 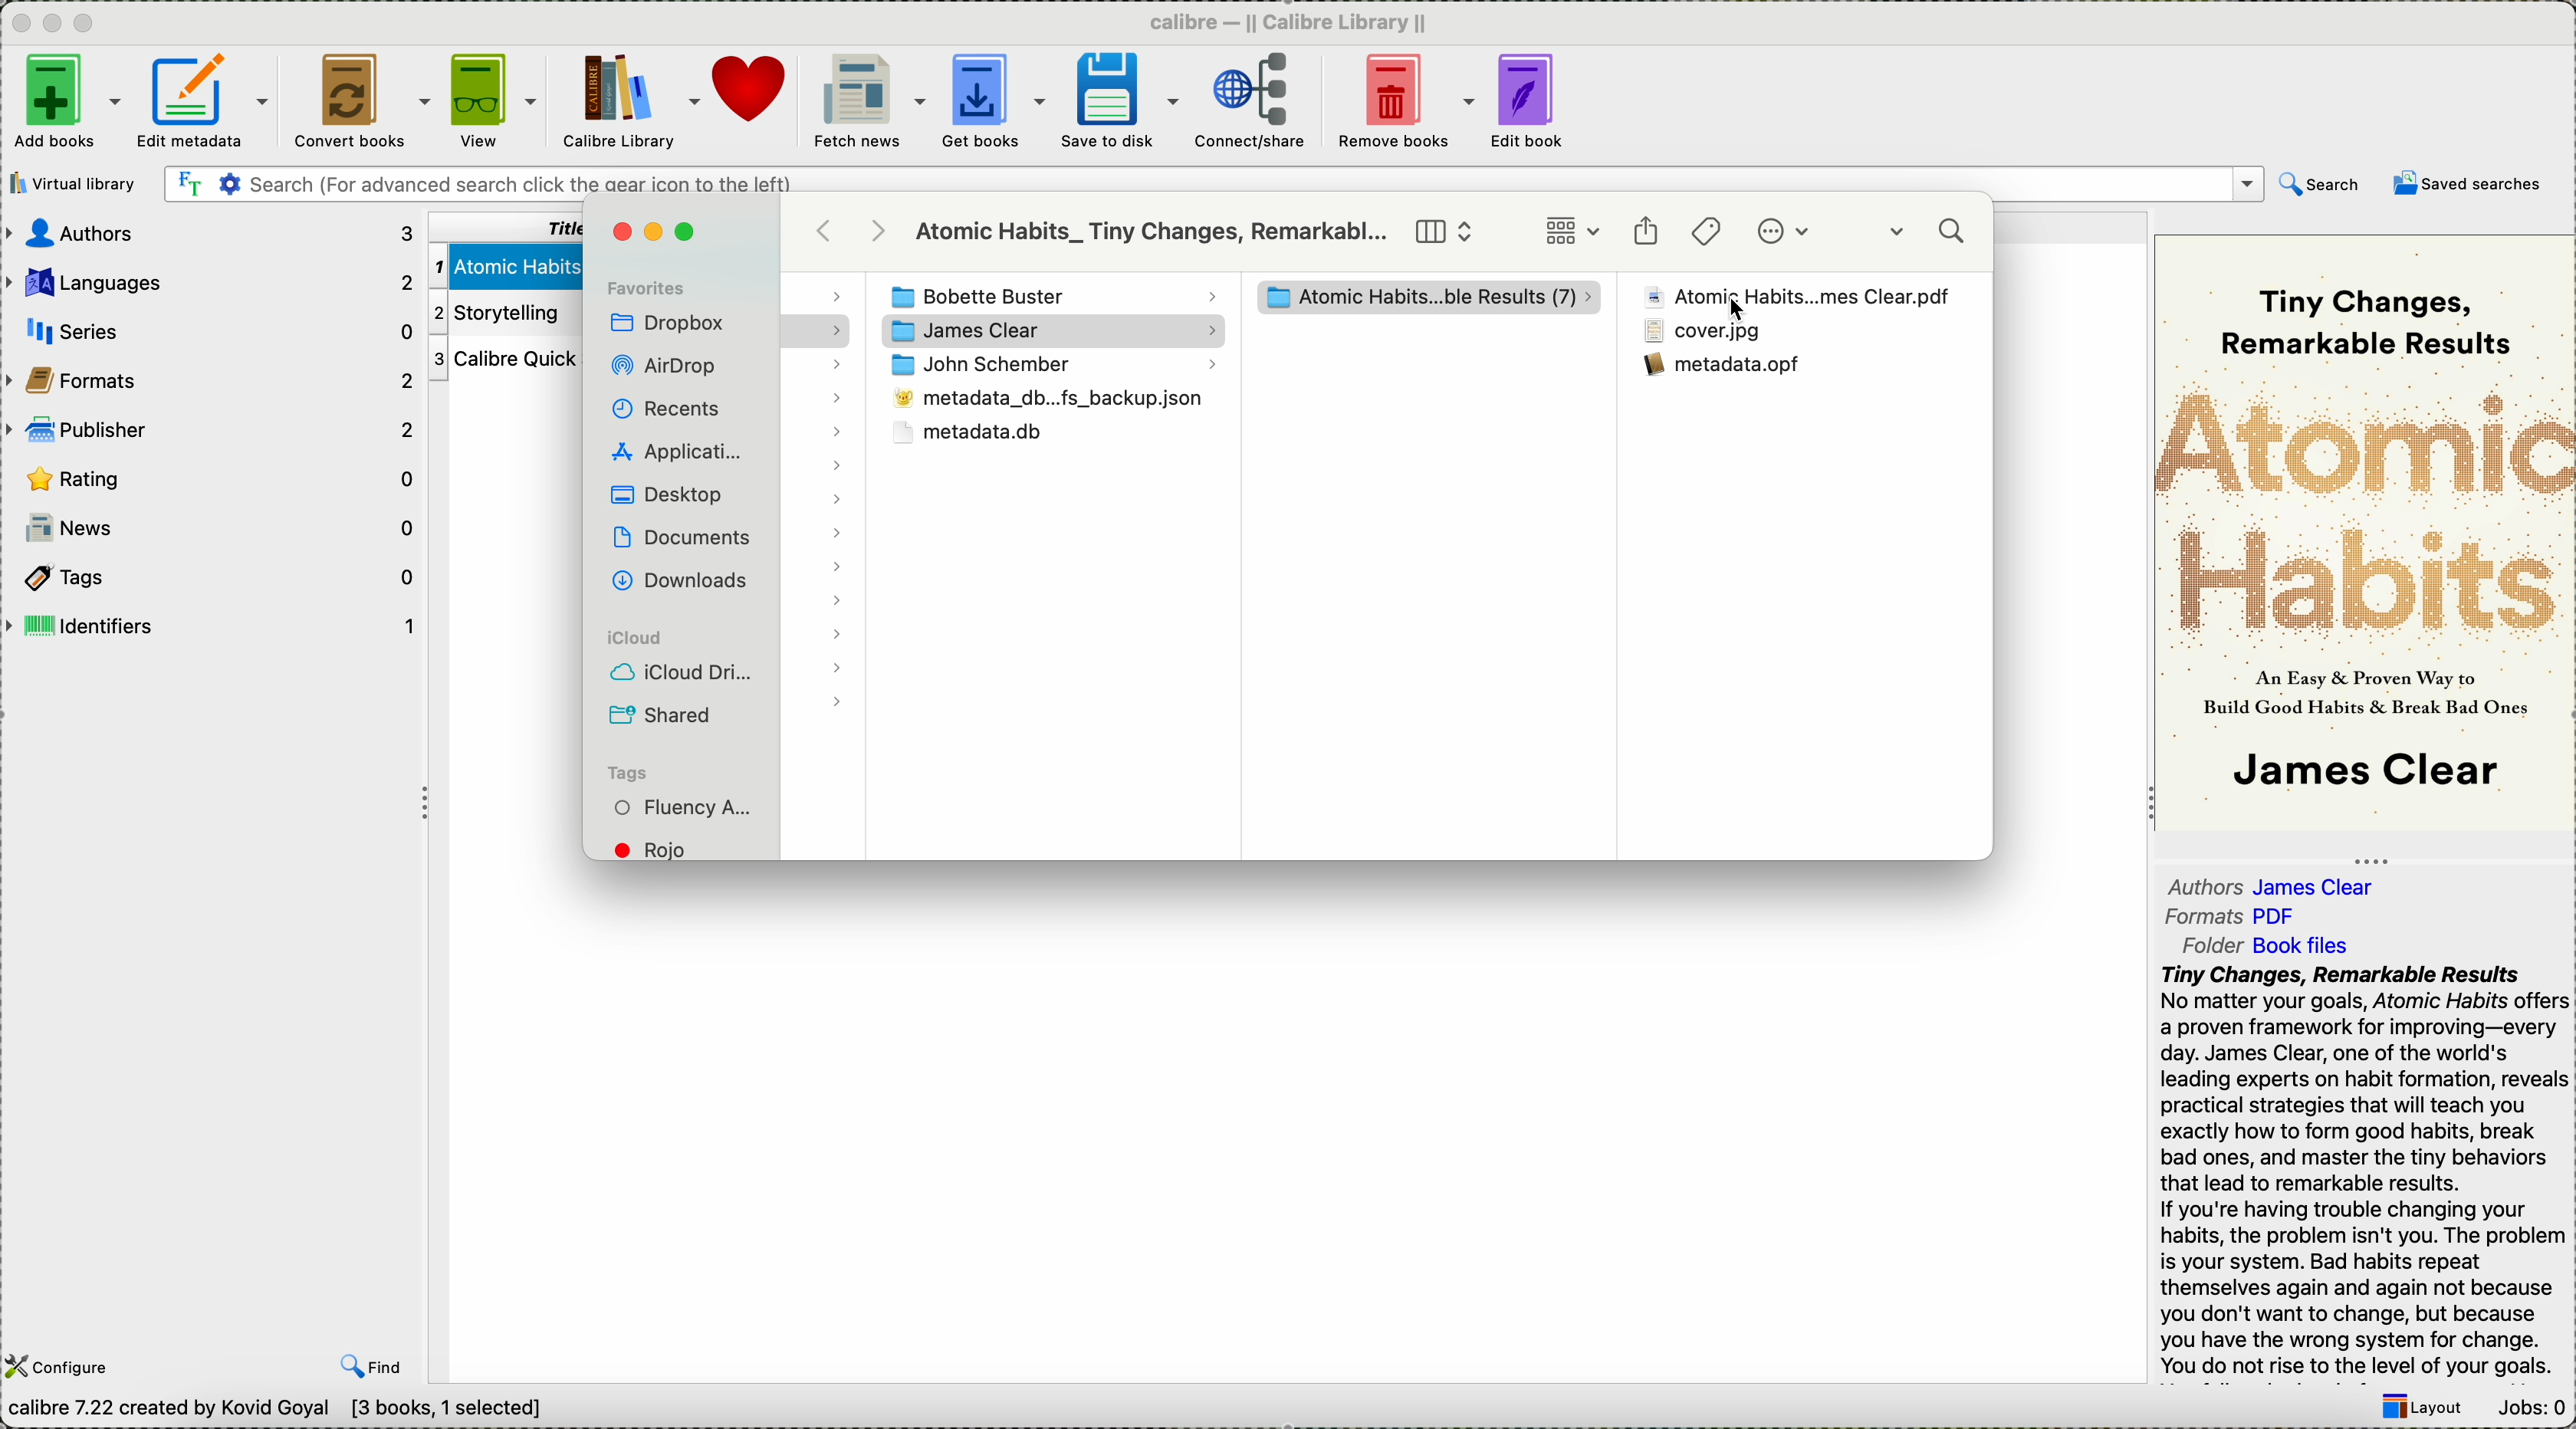 What do you see at coordinates (502, 225) in the screenshot?
I see `titlw` at bounding box center [502, 225].